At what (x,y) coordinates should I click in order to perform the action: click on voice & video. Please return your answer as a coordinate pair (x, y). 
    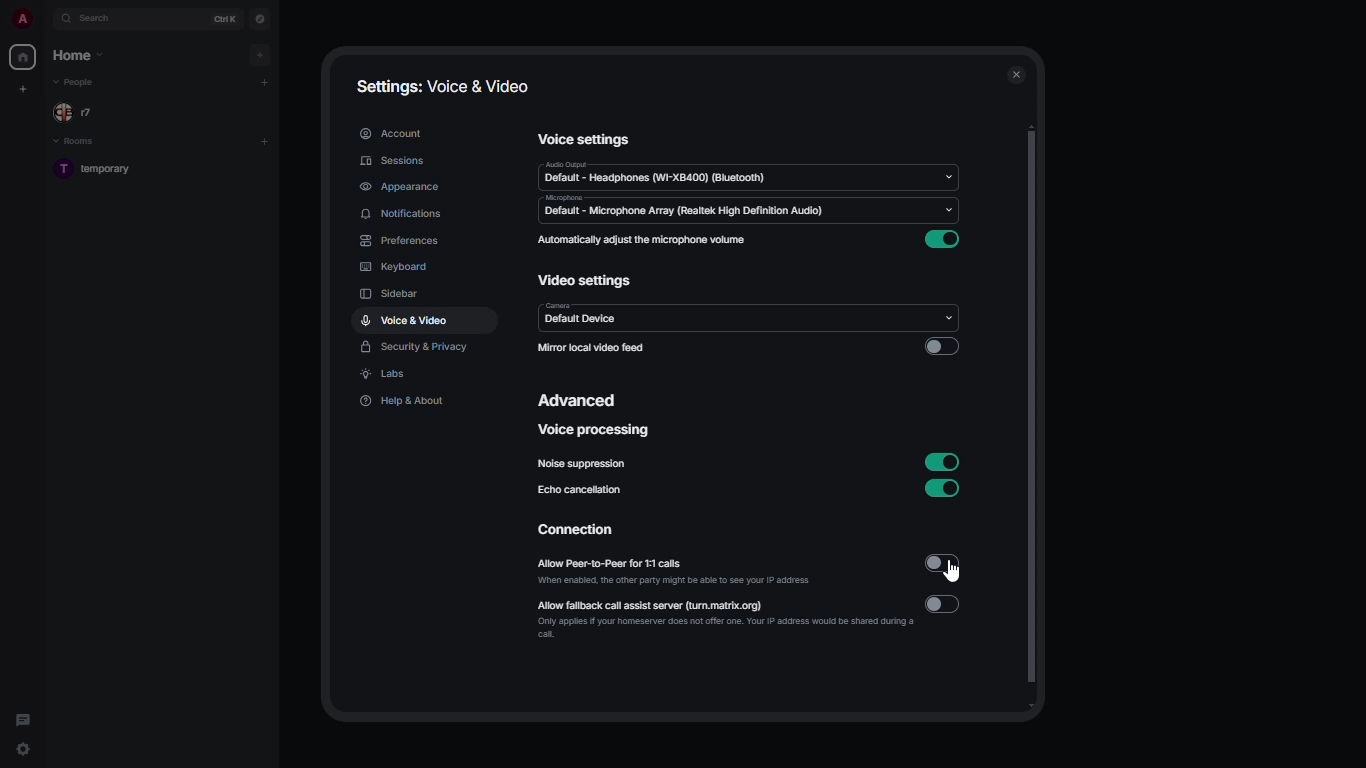
    Looking at the image, I should click on (404, 322).